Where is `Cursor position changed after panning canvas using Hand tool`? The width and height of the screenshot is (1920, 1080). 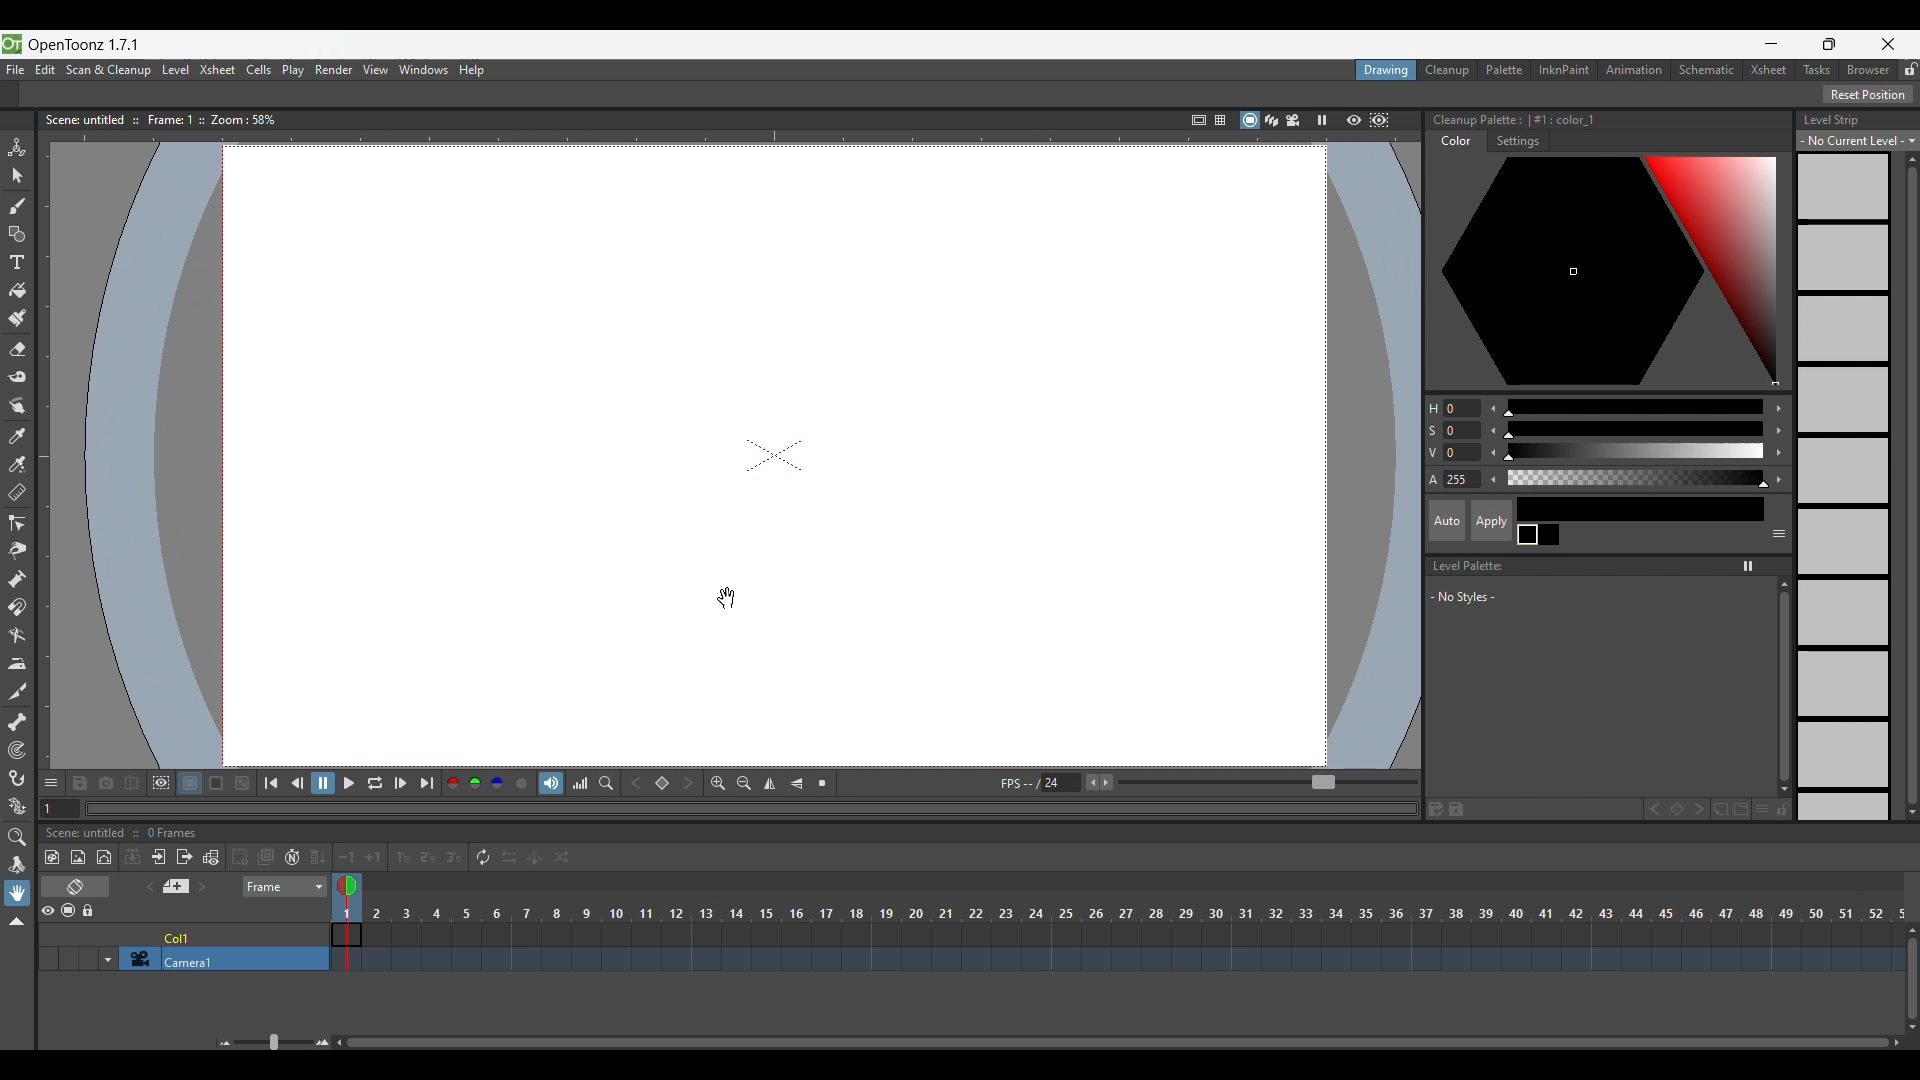 Cursor position changed after panning canvas using Hand tool is located at coordinates (726, 598).